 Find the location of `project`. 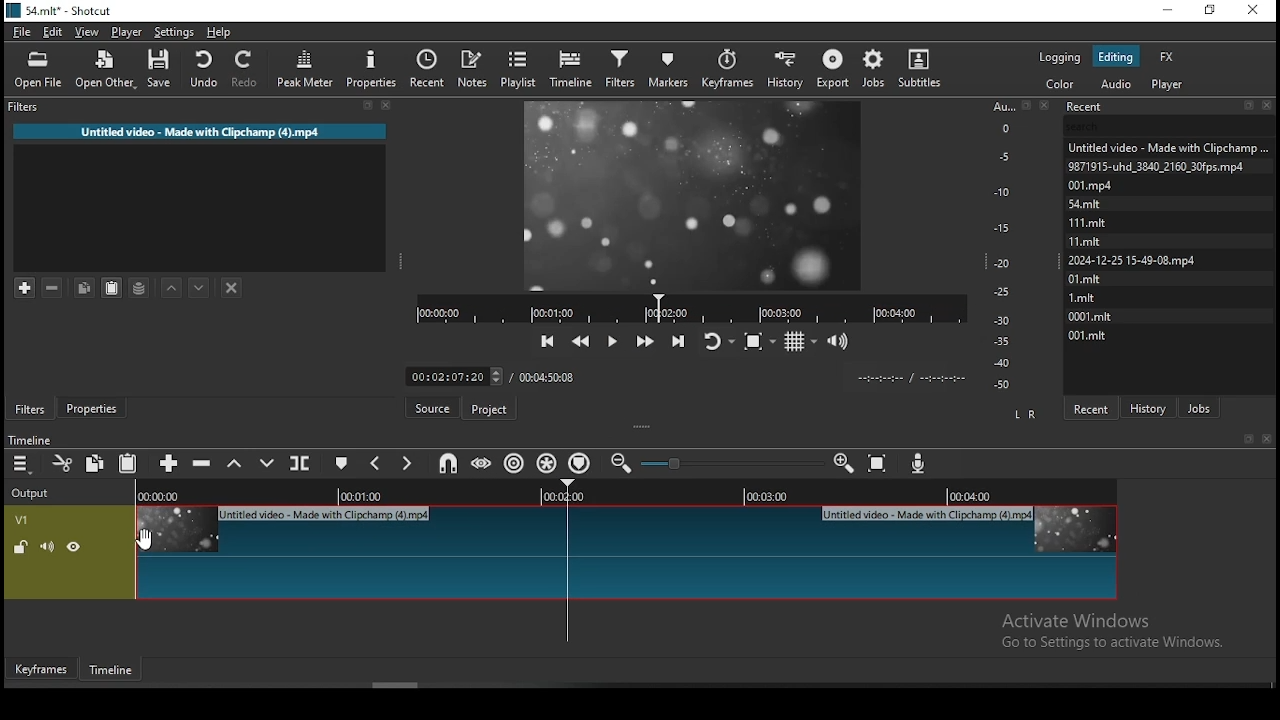

project is located at coordinates (491, 407).